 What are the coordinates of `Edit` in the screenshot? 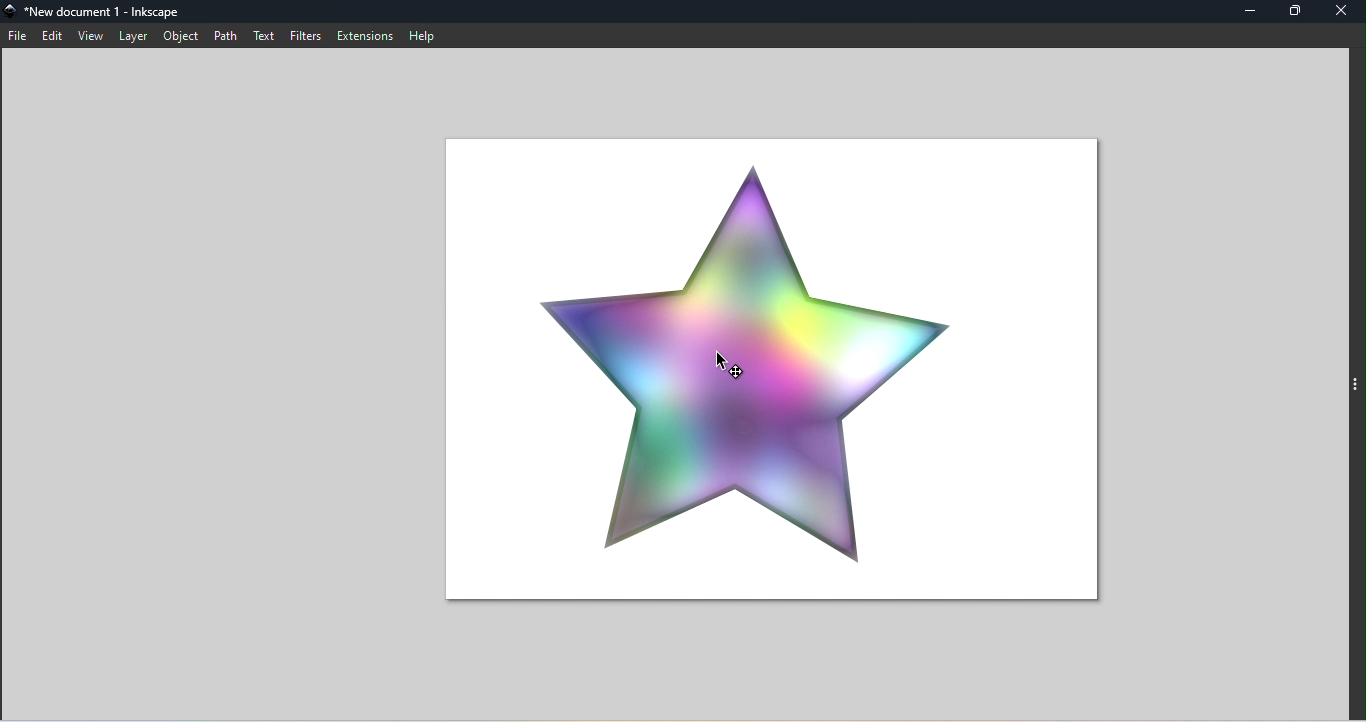 It's located at (51, 36).